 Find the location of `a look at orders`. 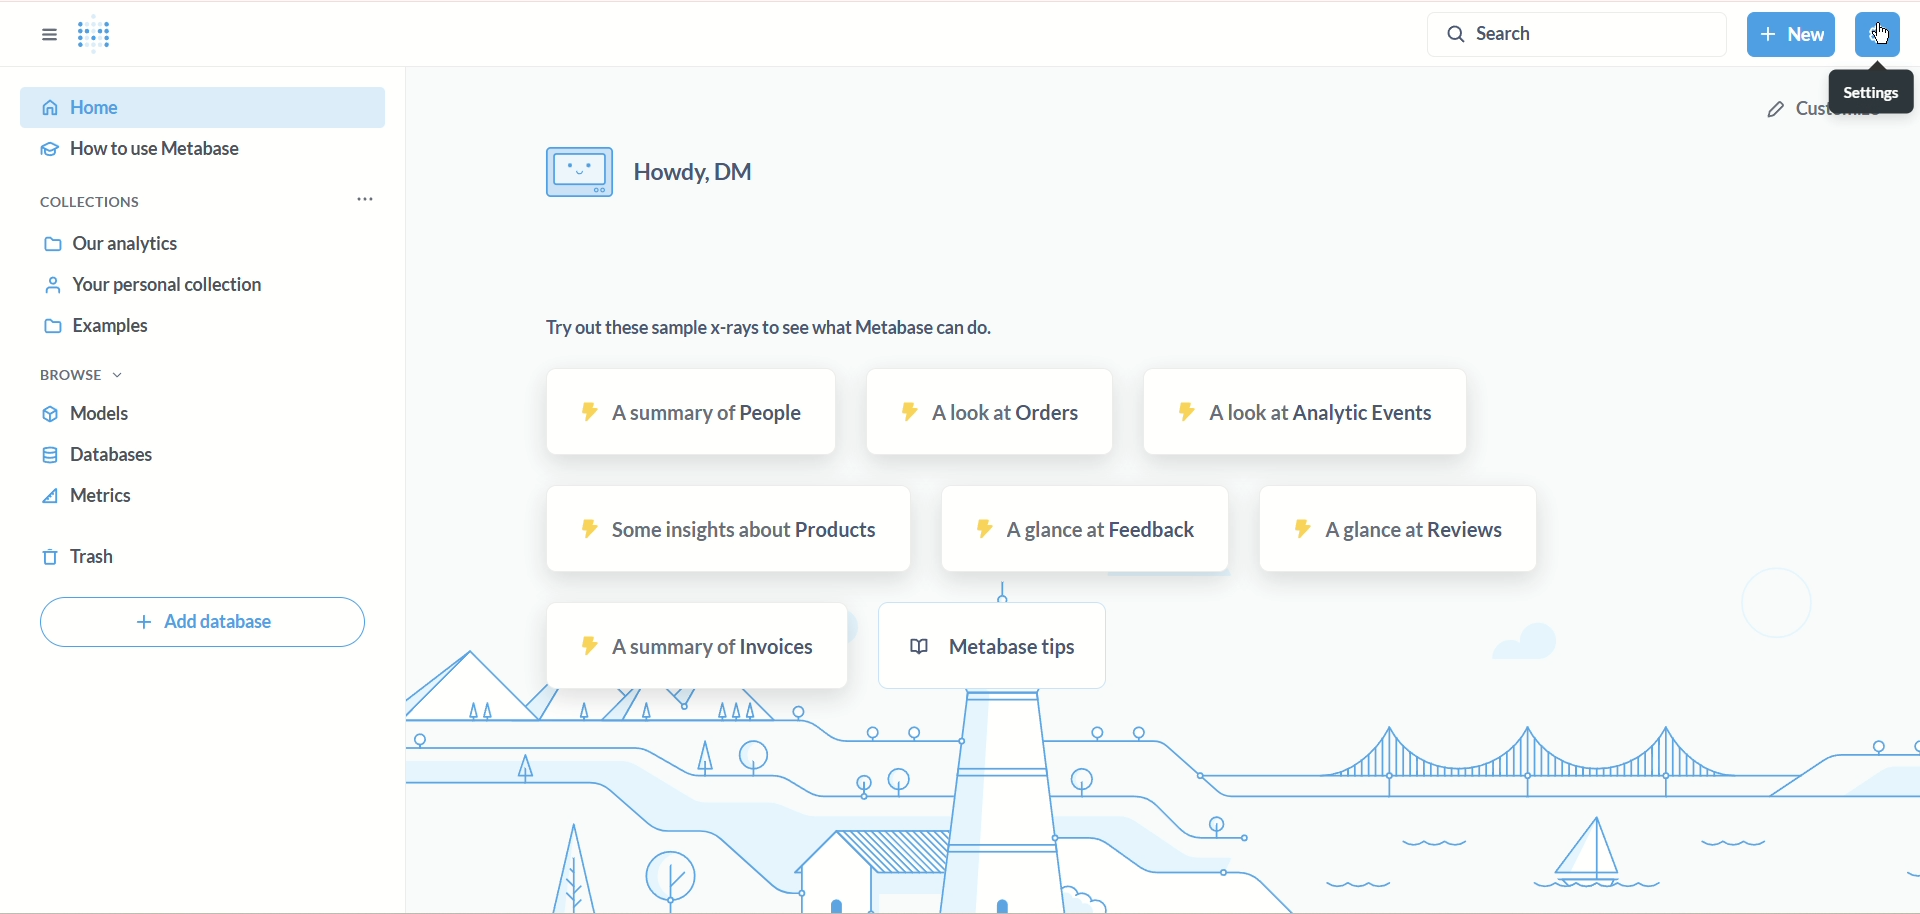

a look at orders is located at coordinates (988, 407).